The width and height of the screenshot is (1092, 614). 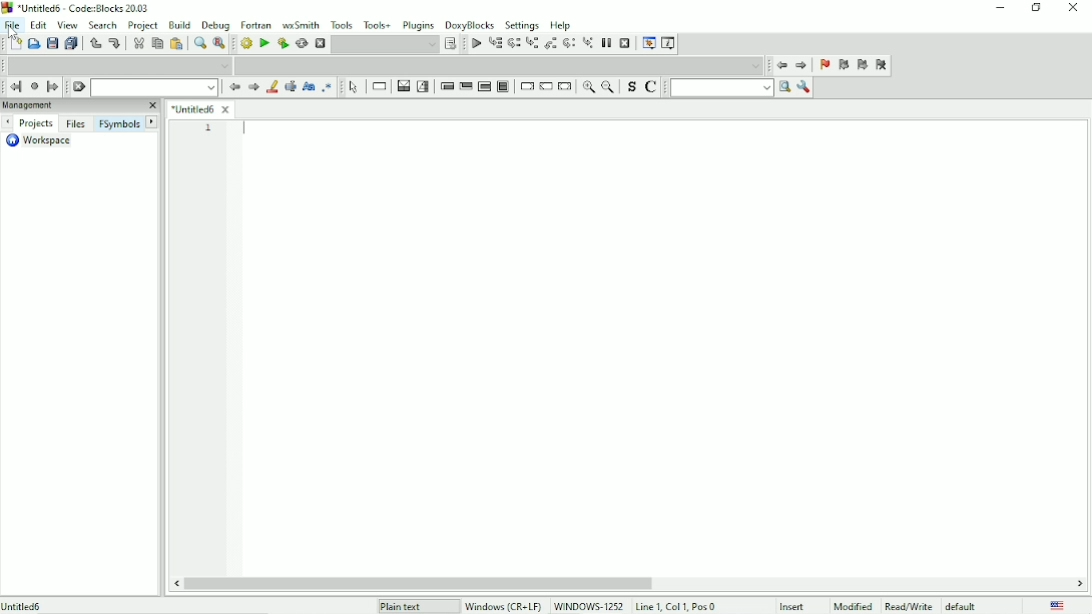 What do you see at coordinates (119, 125) in the screenshot?
I see `FSymbols` at bounding box center [119, 125].